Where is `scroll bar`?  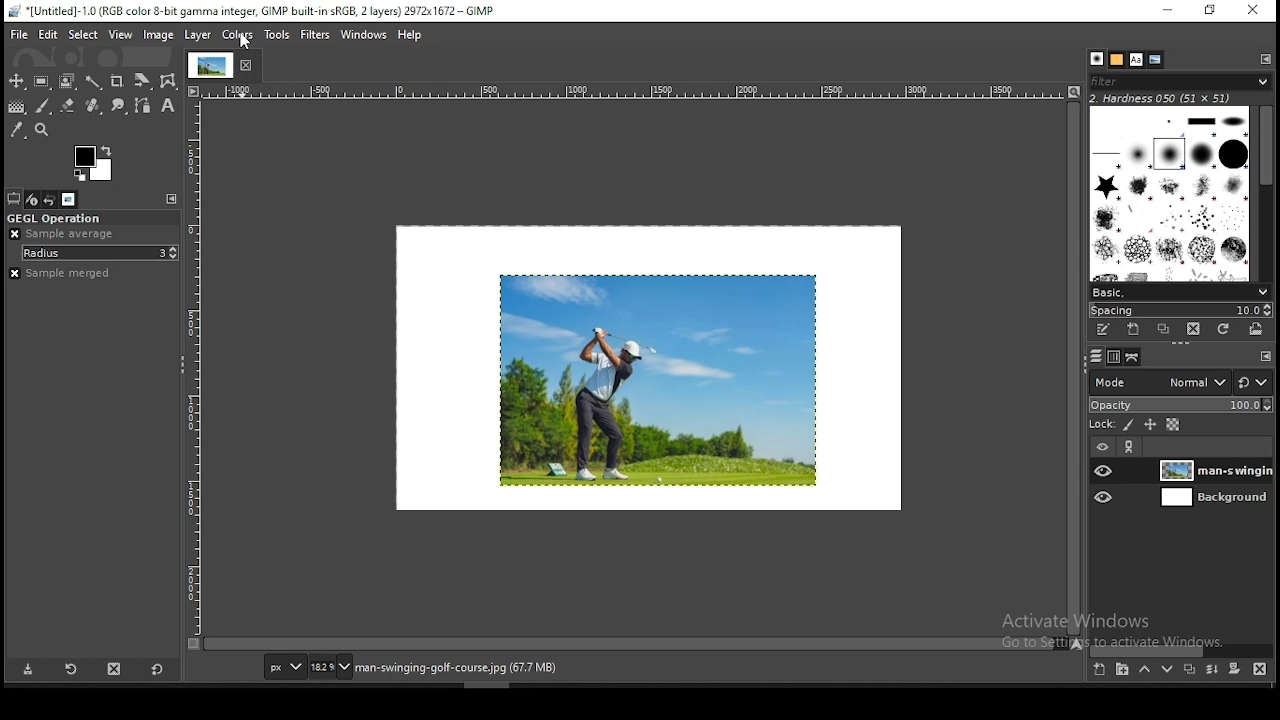
scroll bar is located at coordinates (1073, 369).